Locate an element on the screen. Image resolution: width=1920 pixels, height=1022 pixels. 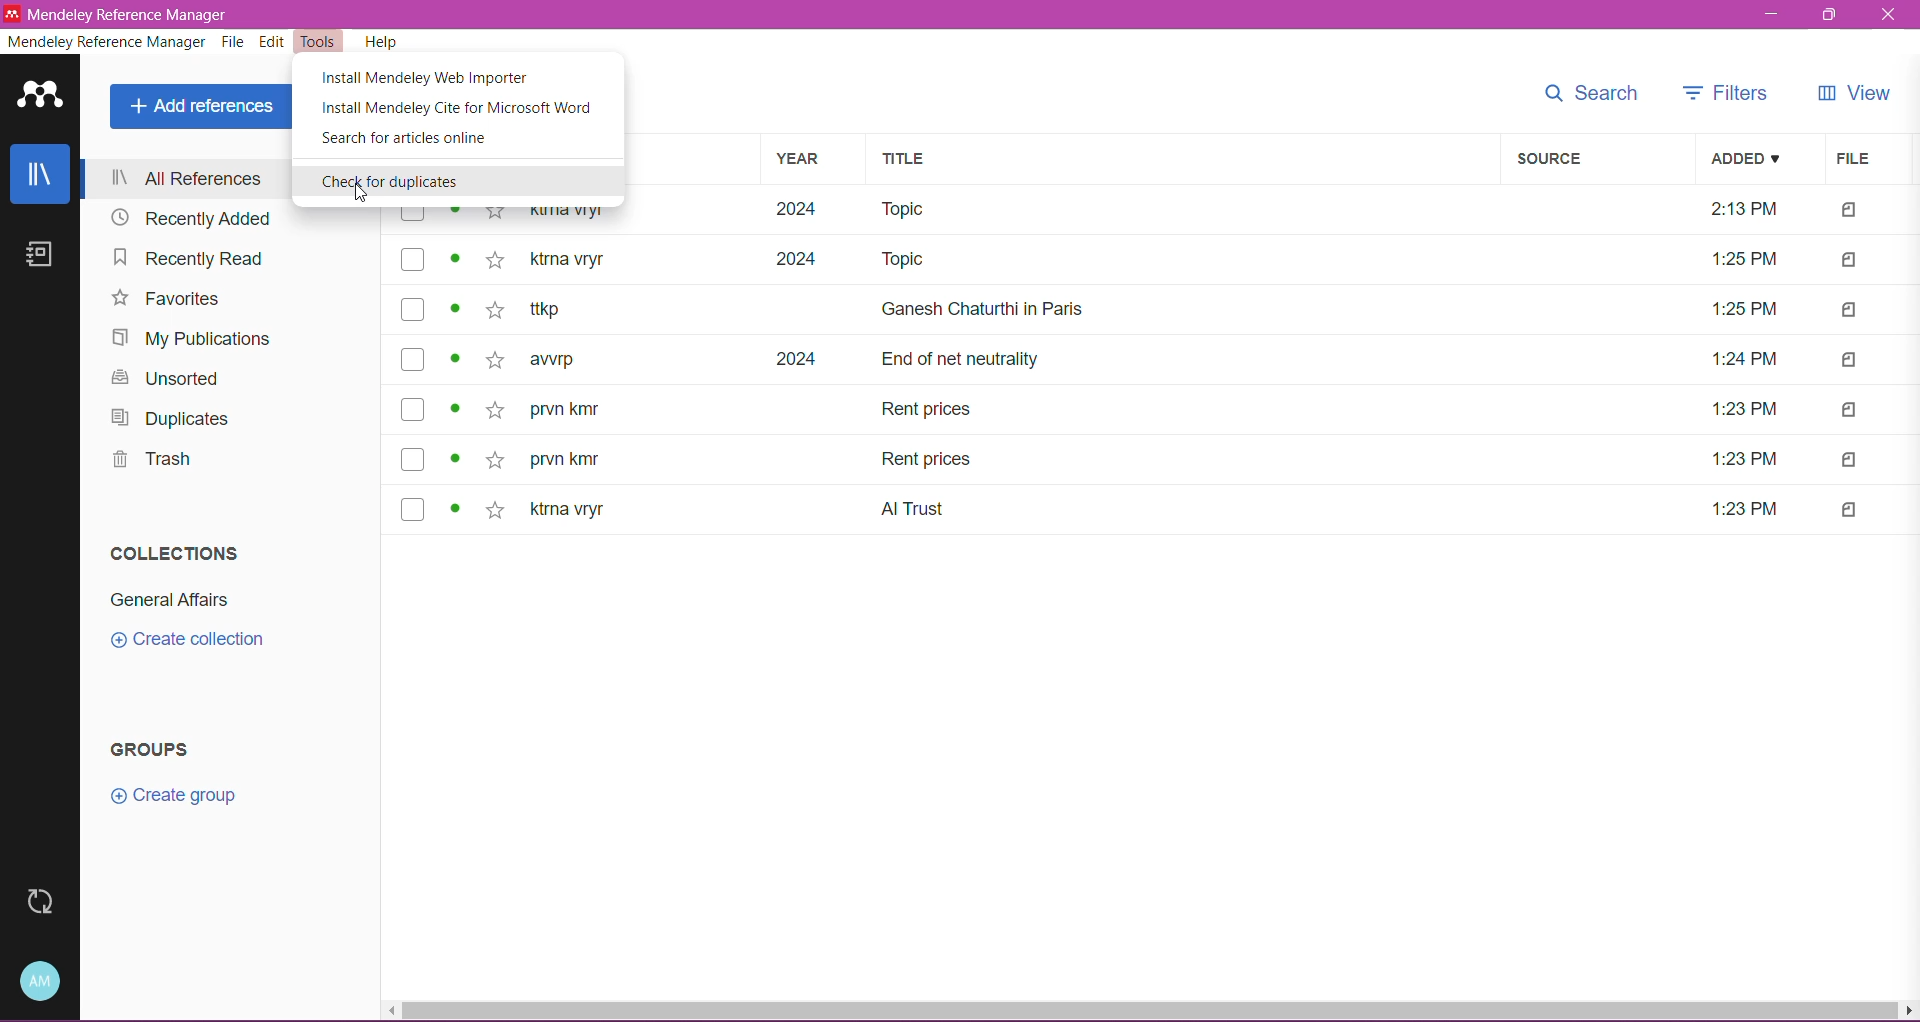
file is located at coordinates (1745, 509).